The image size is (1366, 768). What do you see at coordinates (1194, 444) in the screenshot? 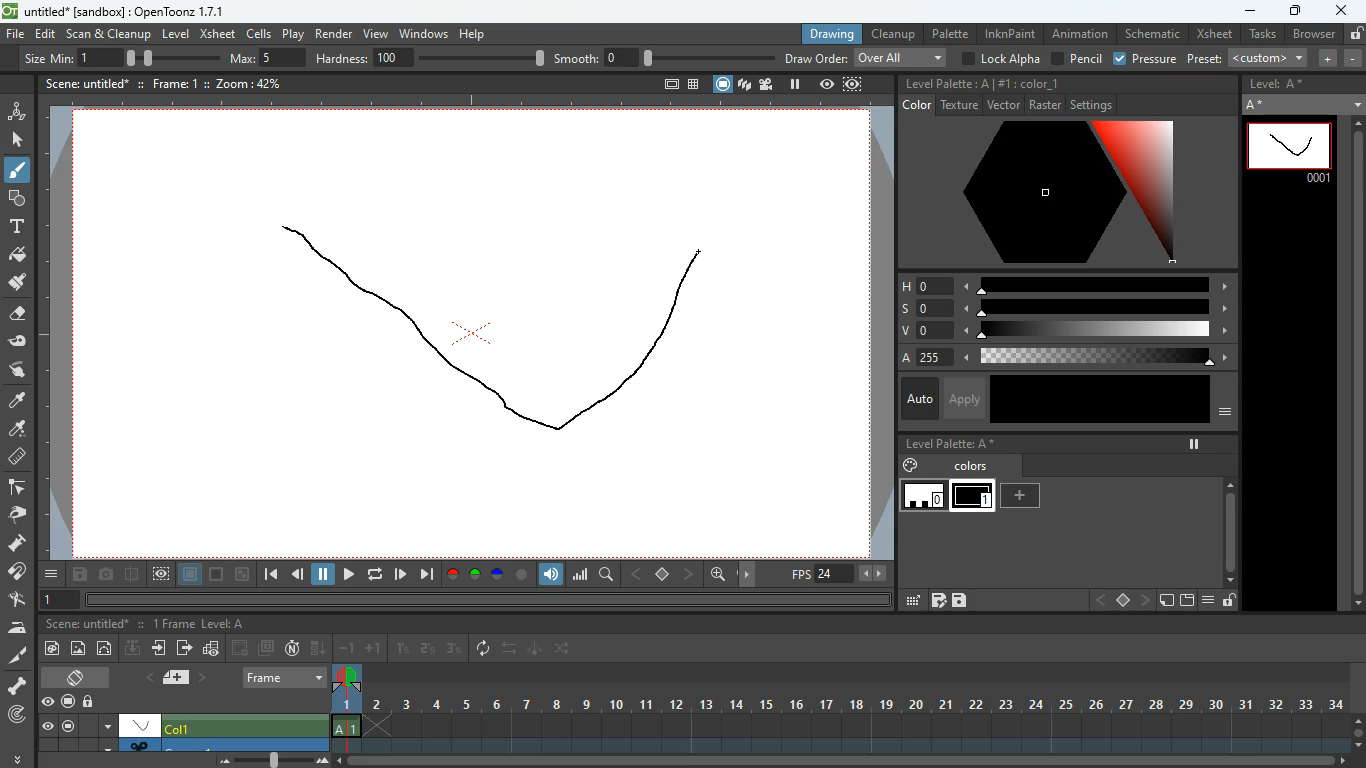
I see `pause` at bounding box center [1194, 444].